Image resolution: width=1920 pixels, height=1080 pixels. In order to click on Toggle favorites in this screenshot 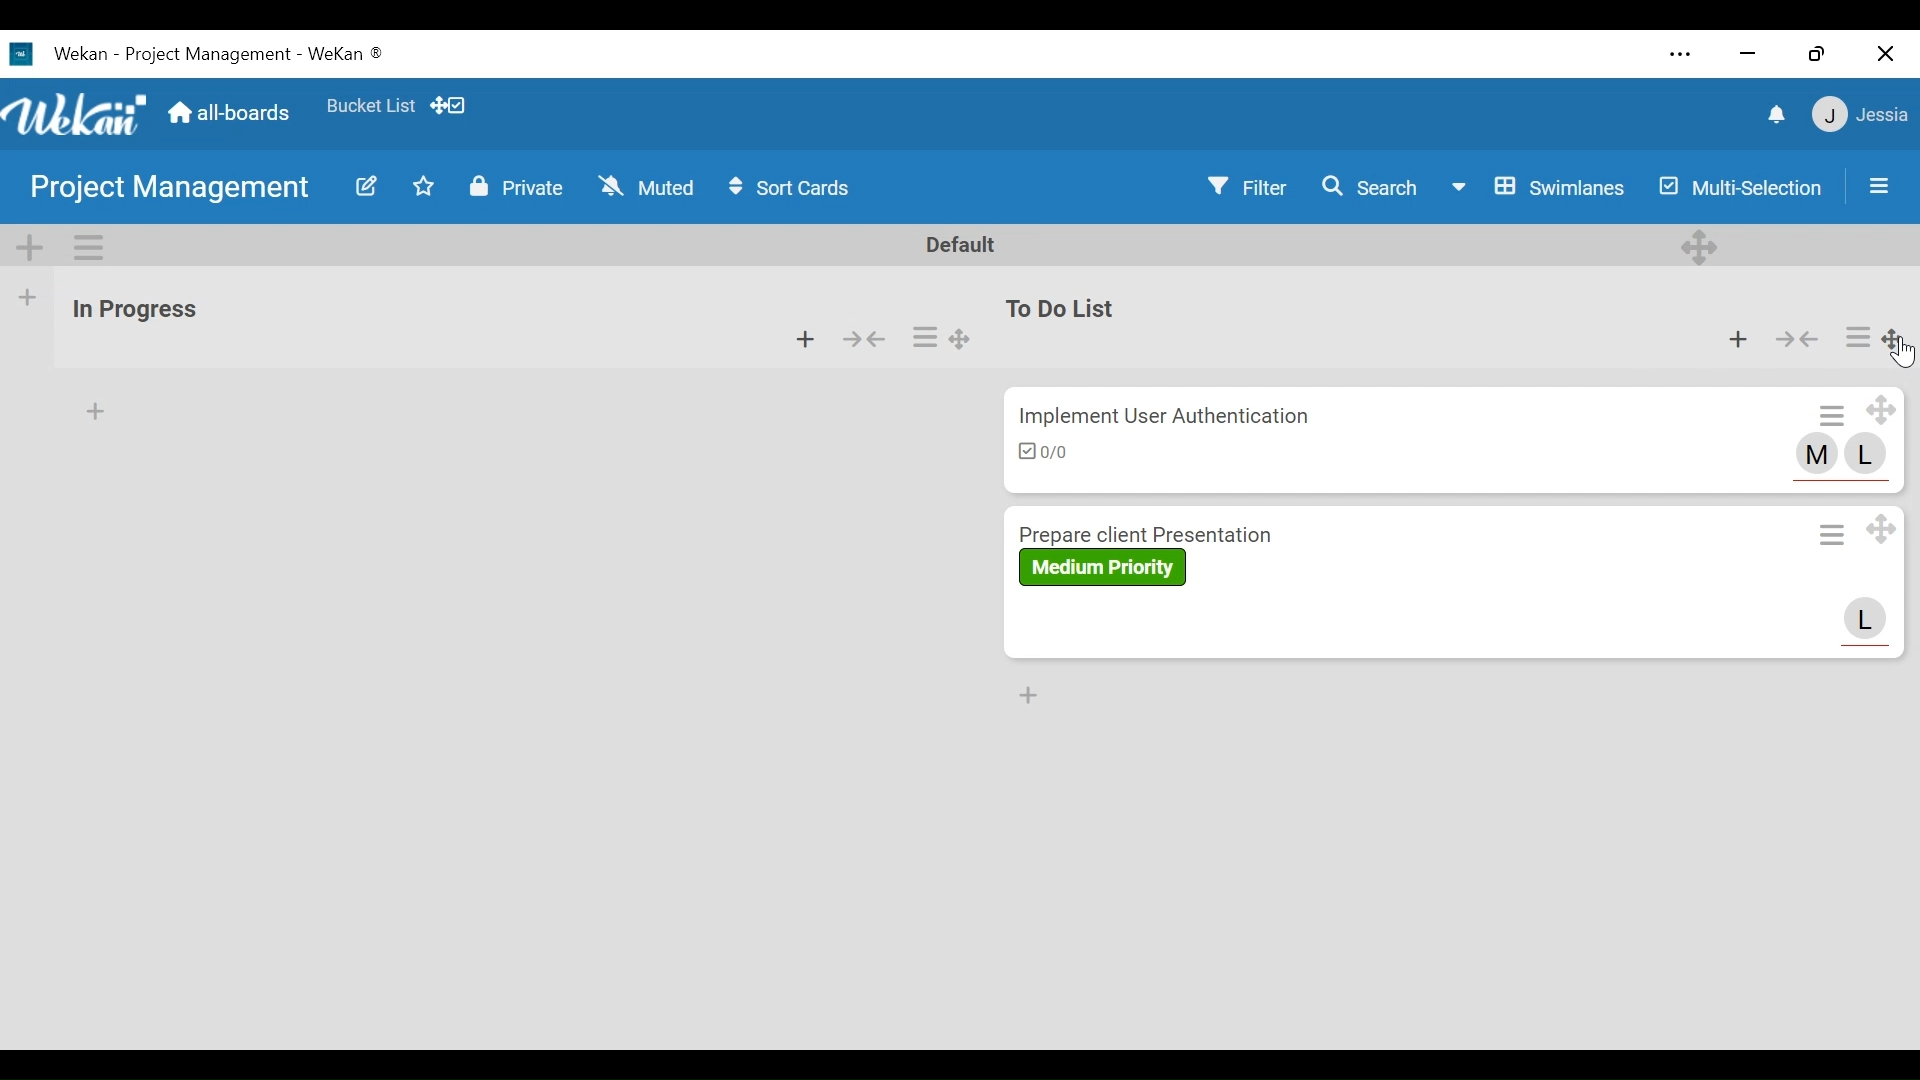, I will do `click(422, 187)`.